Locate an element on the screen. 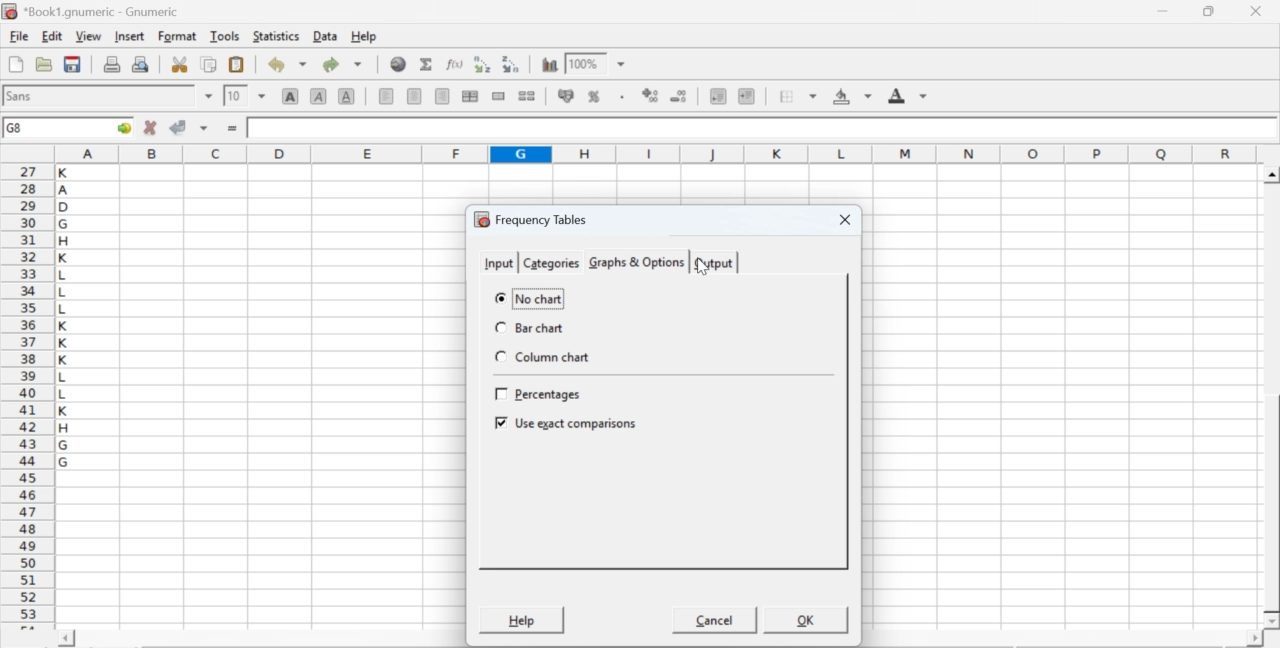 The width and height of the screenshot is (1280, 648). view is located at coordinates (88, 35).